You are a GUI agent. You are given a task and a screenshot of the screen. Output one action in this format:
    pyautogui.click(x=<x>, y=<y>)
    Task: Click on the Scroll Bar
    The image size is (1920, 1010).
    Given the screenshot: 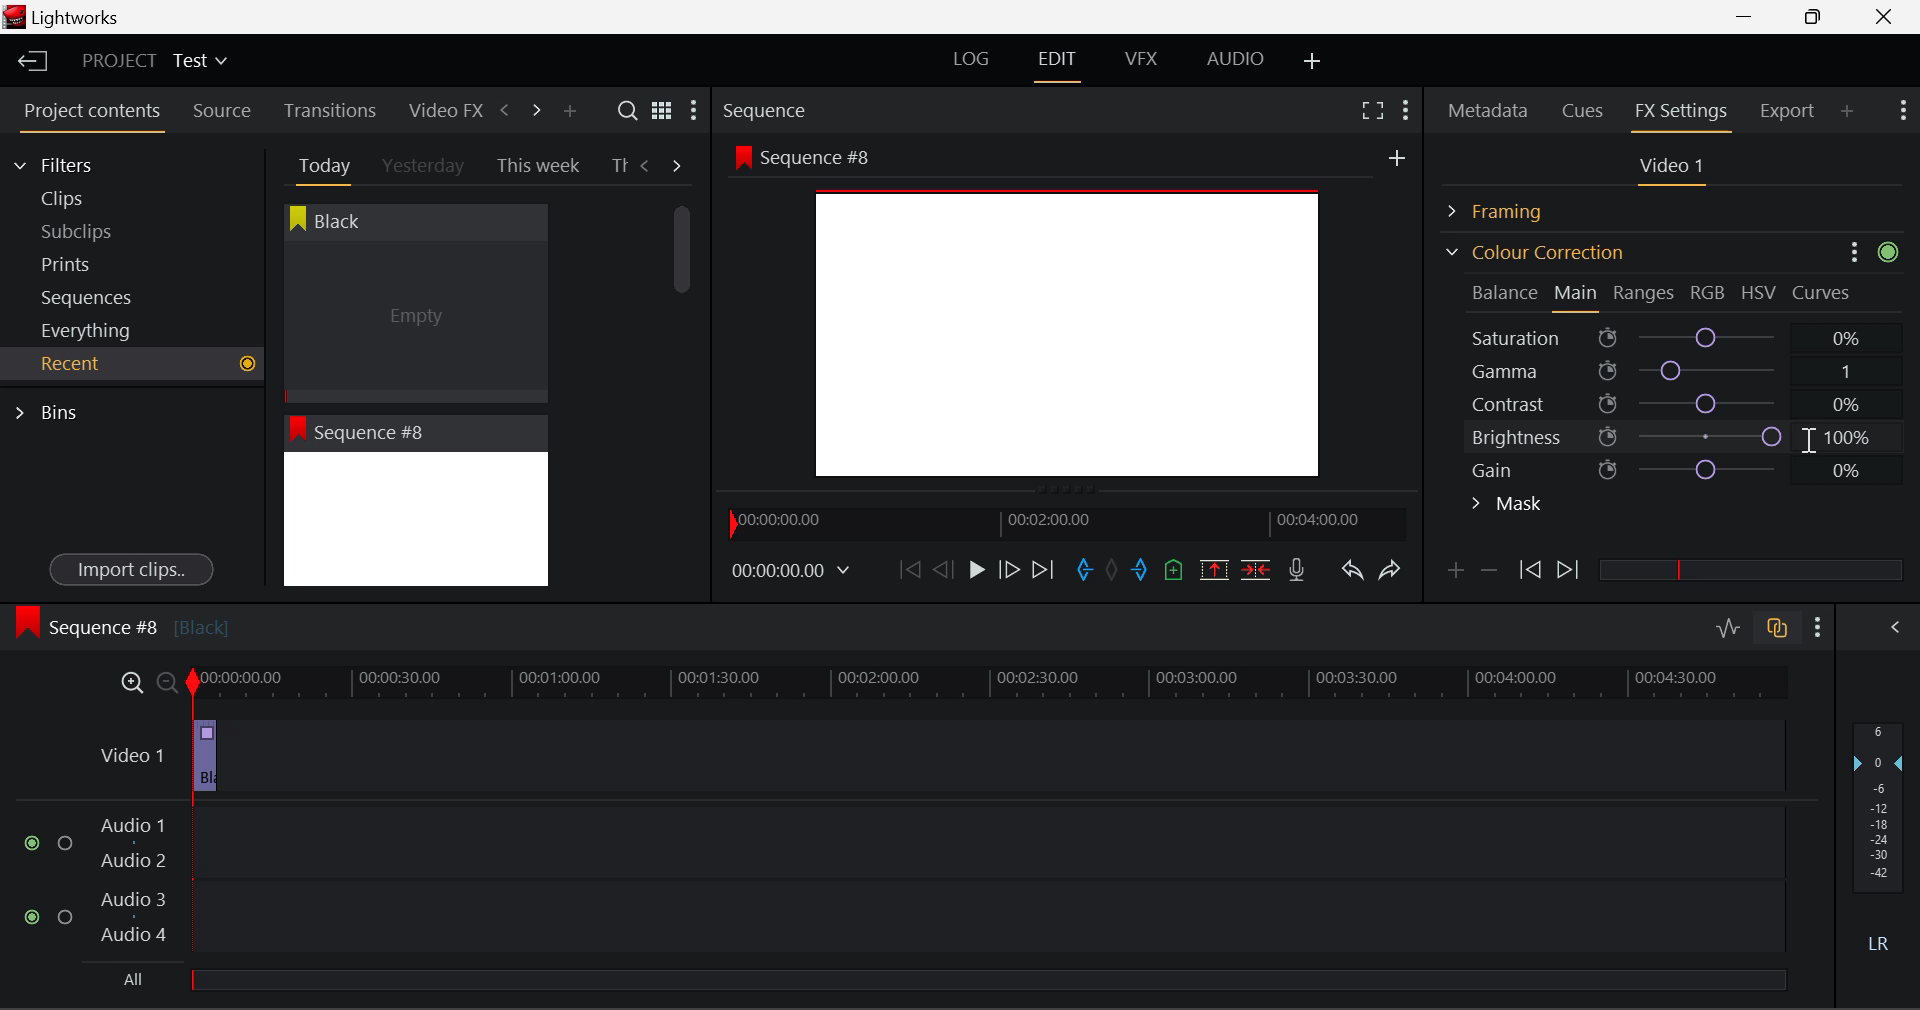 What is the action you would take?
    pyautogui.click(x=683, y=380)
    